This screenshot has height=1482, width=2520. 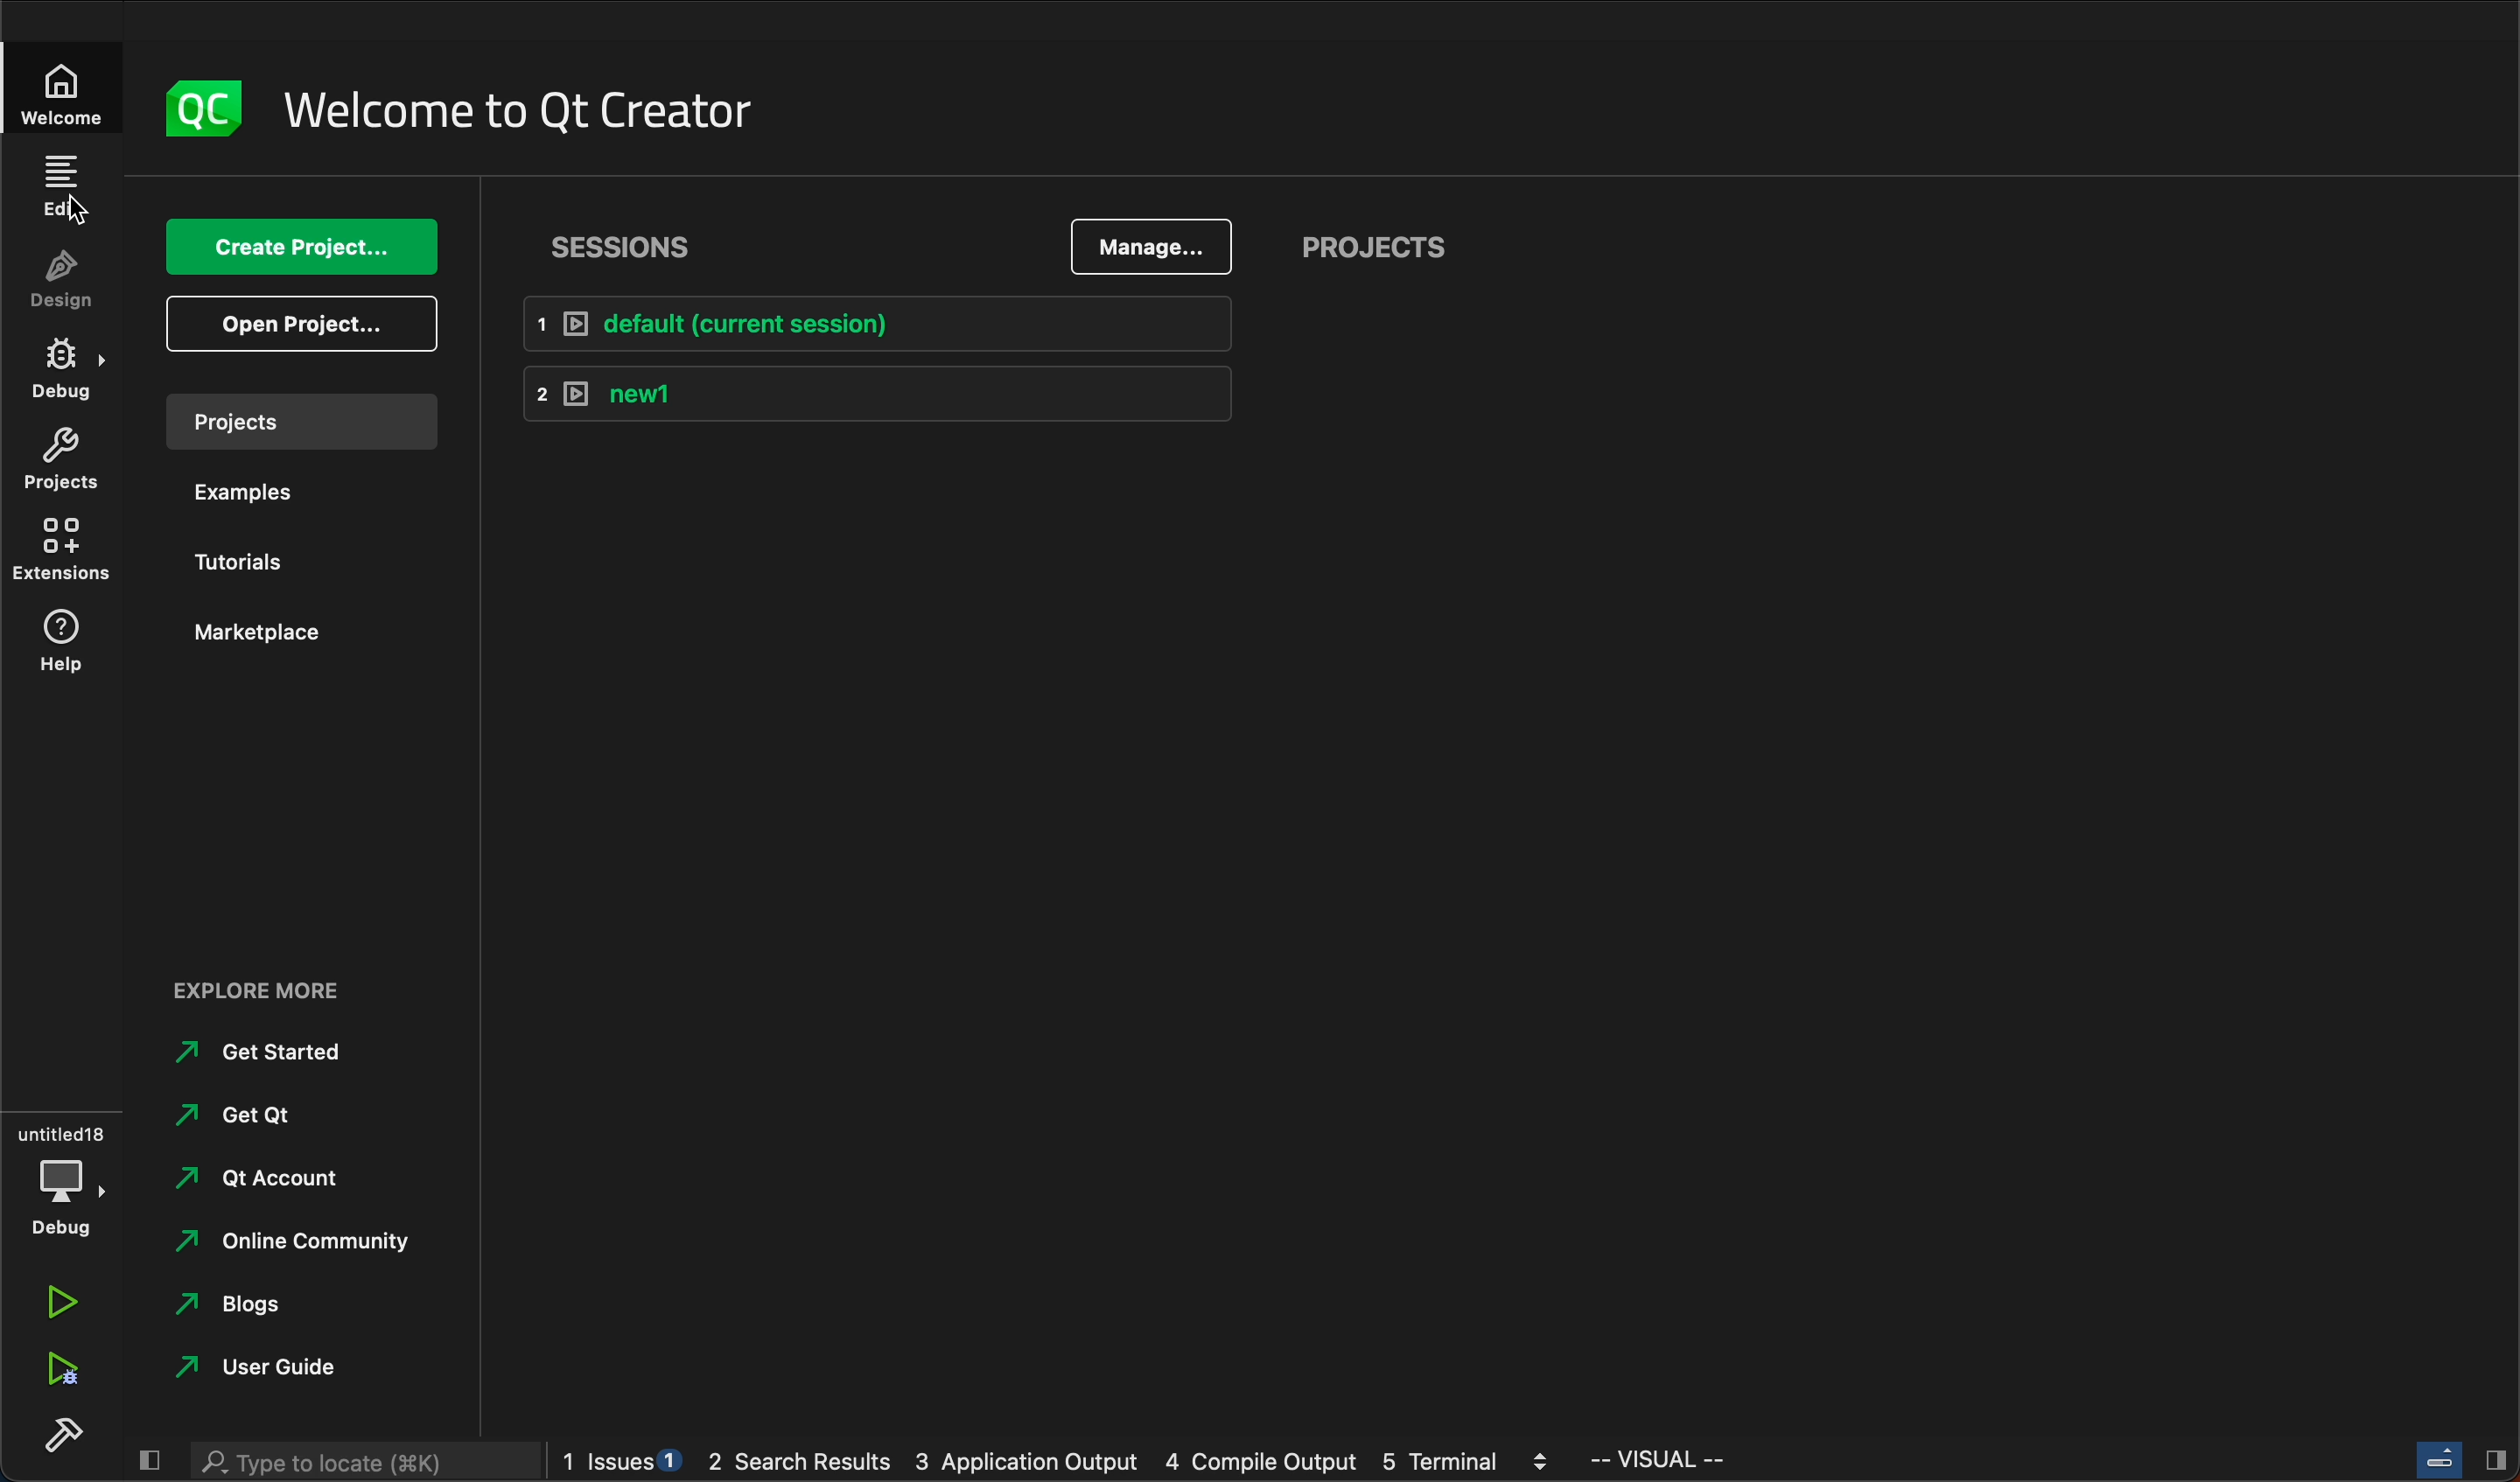 I want to click on visual, so click(x=1662, y=1460).